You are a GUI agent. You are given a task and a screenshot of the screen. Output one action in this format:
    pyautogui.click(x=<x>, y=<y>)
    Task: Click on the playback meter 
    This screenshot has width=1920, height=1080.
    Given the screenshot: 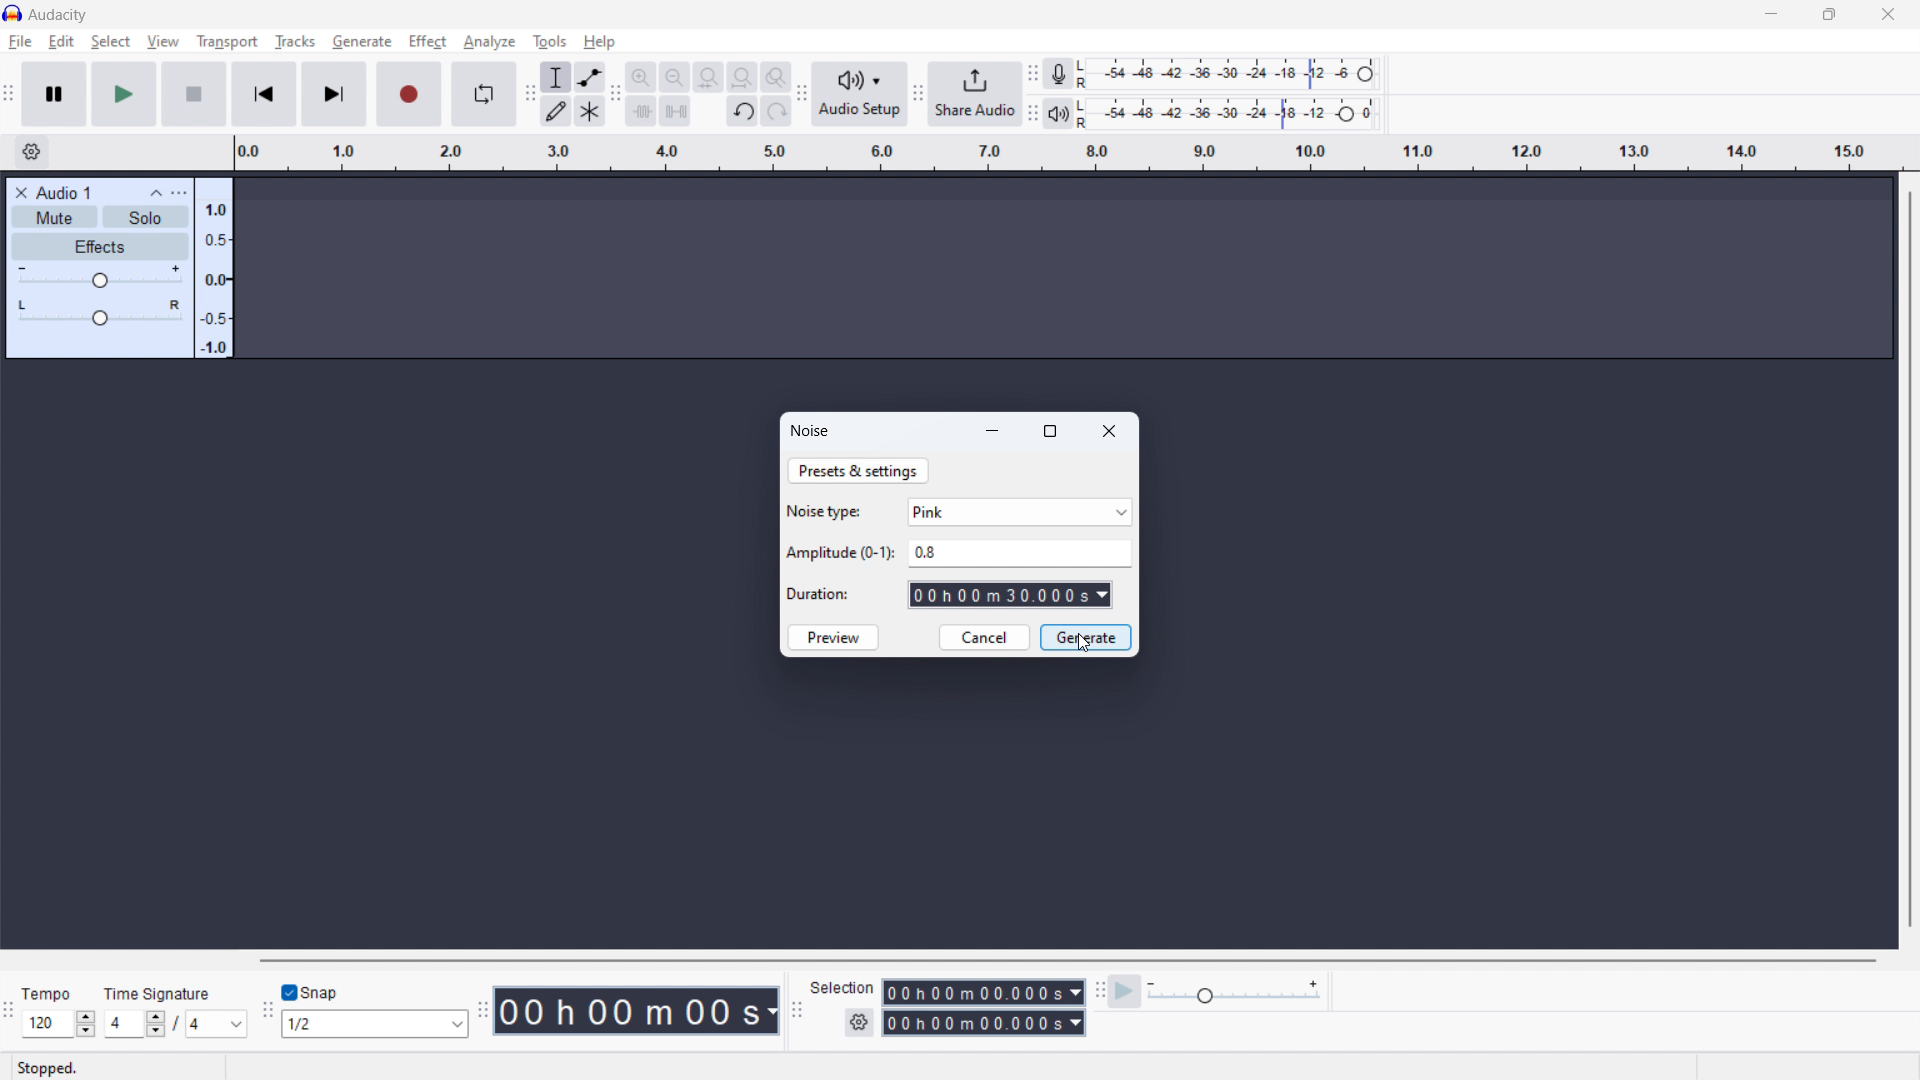 What is the action you would take?
    pyautogui.click(x=1057, y=113)
    